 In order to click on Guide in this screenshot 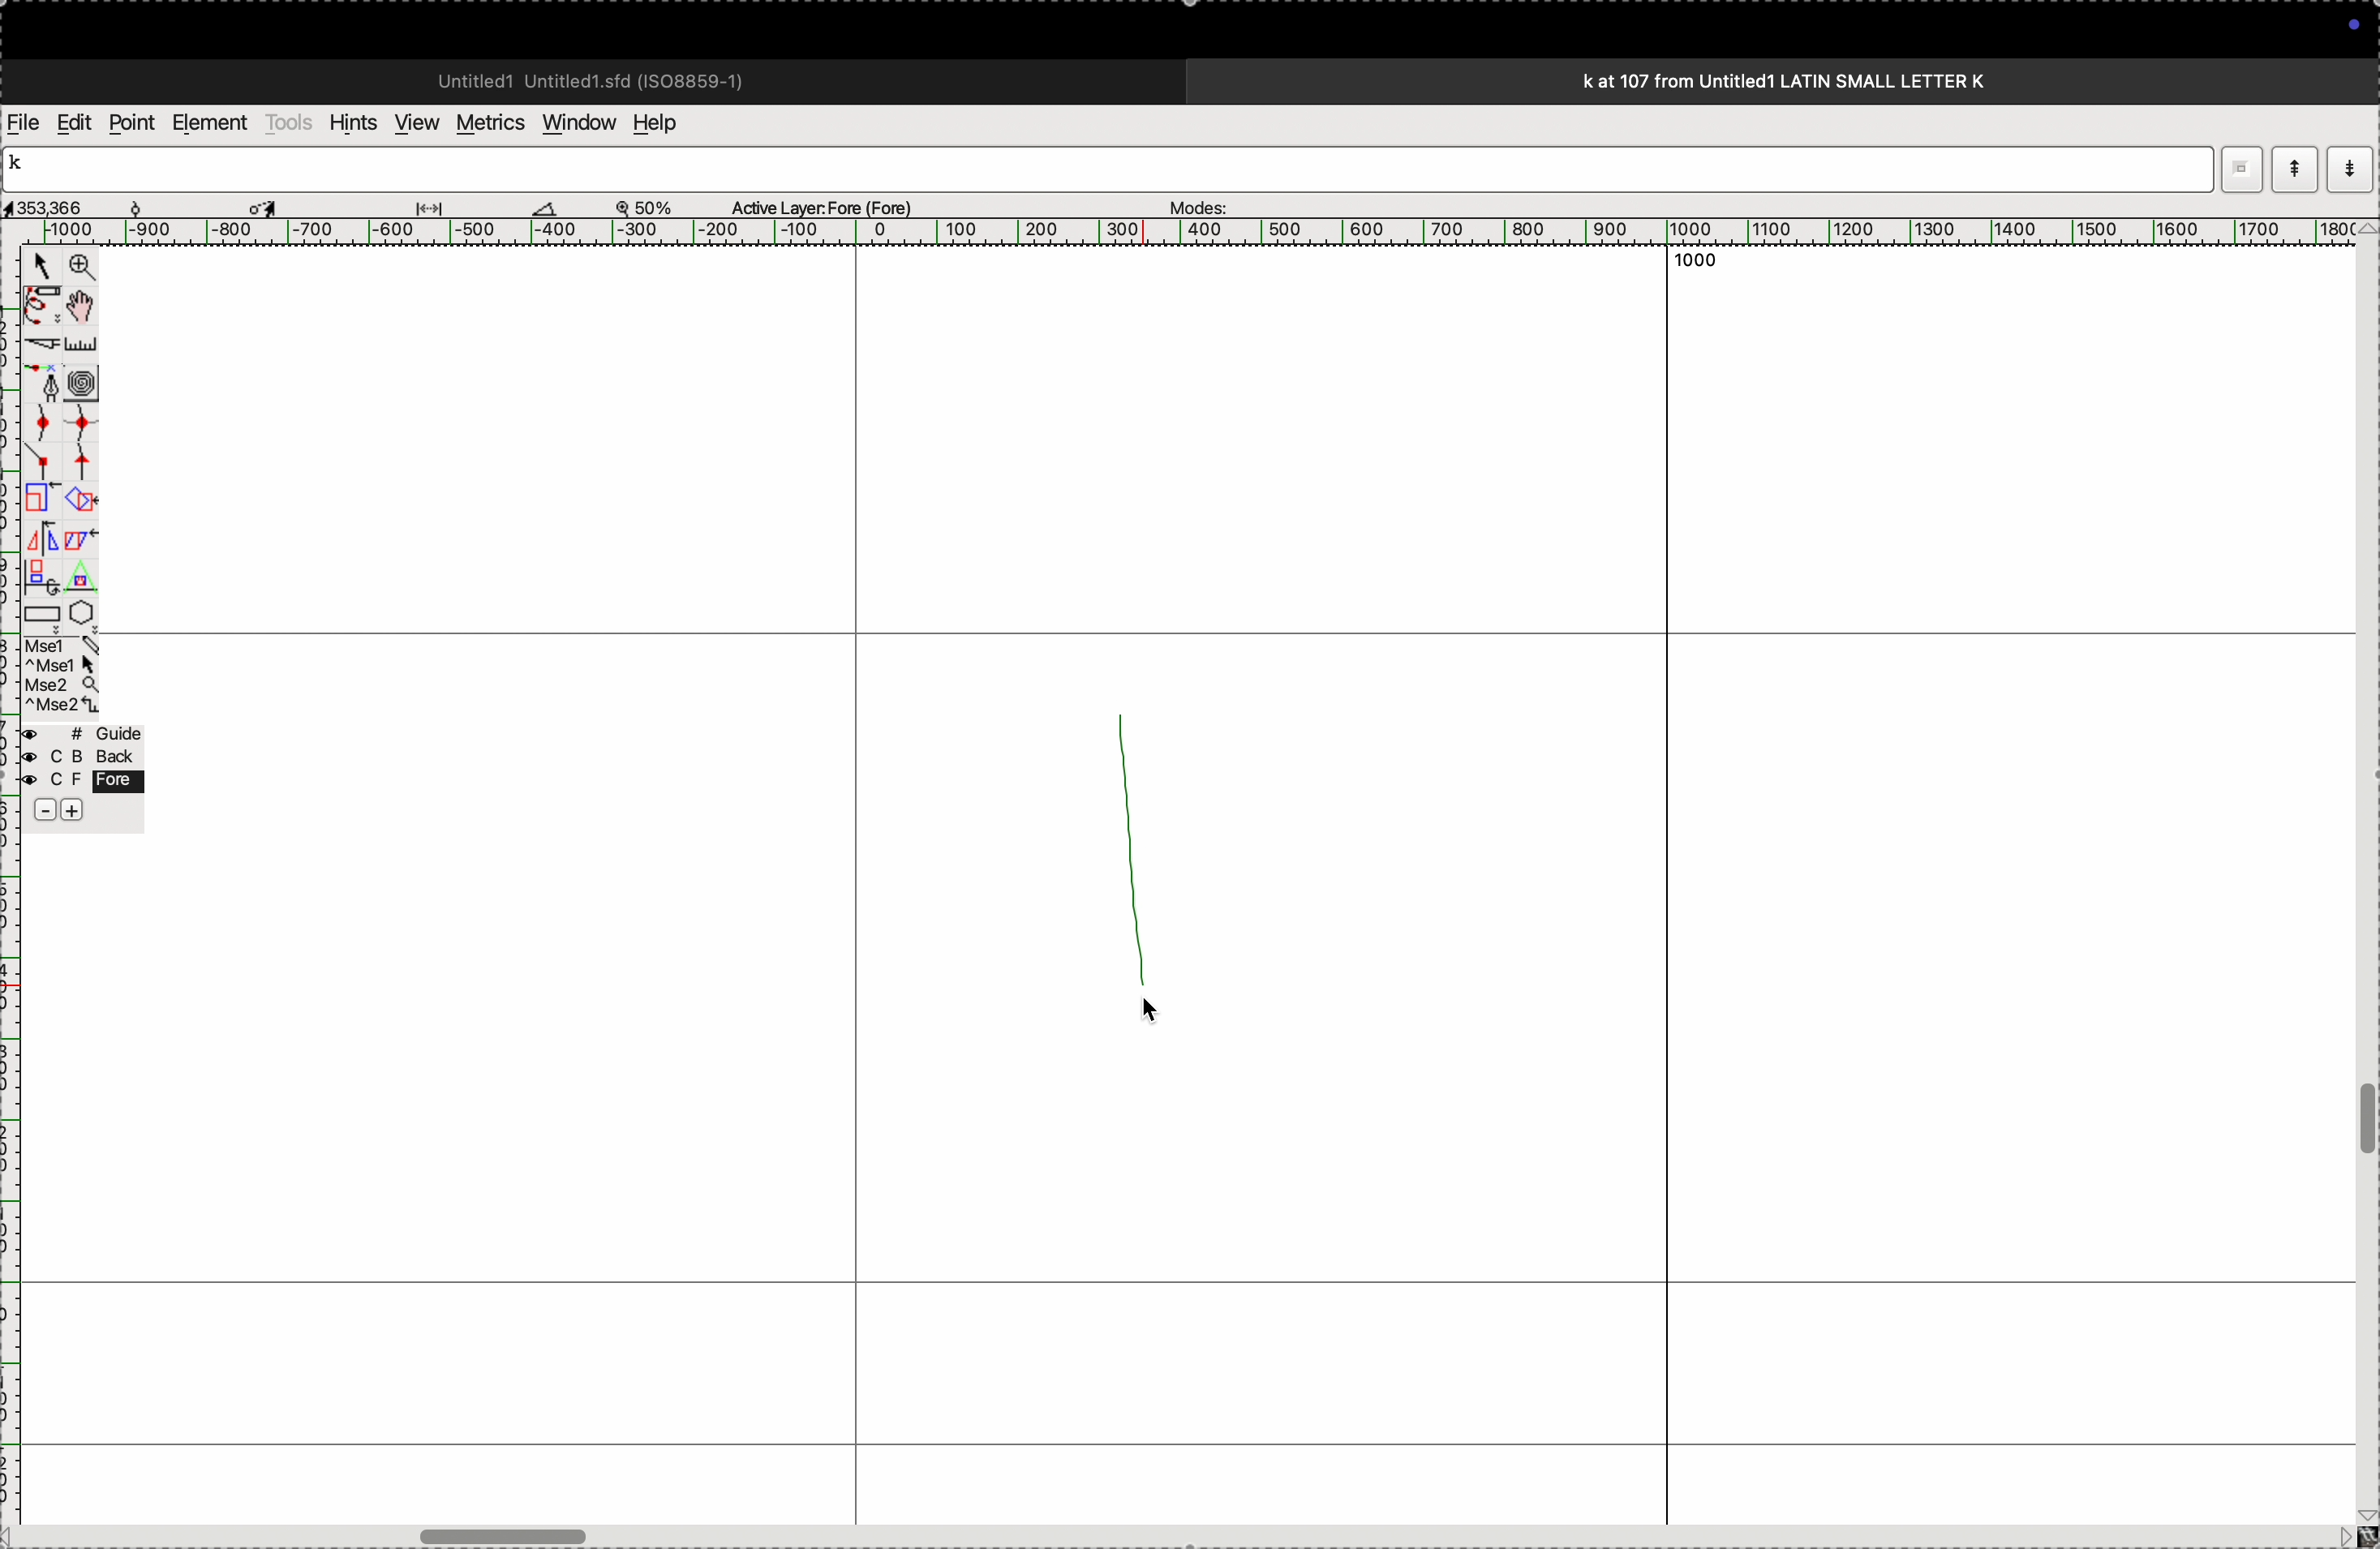, I will do `click(81, 774)`.